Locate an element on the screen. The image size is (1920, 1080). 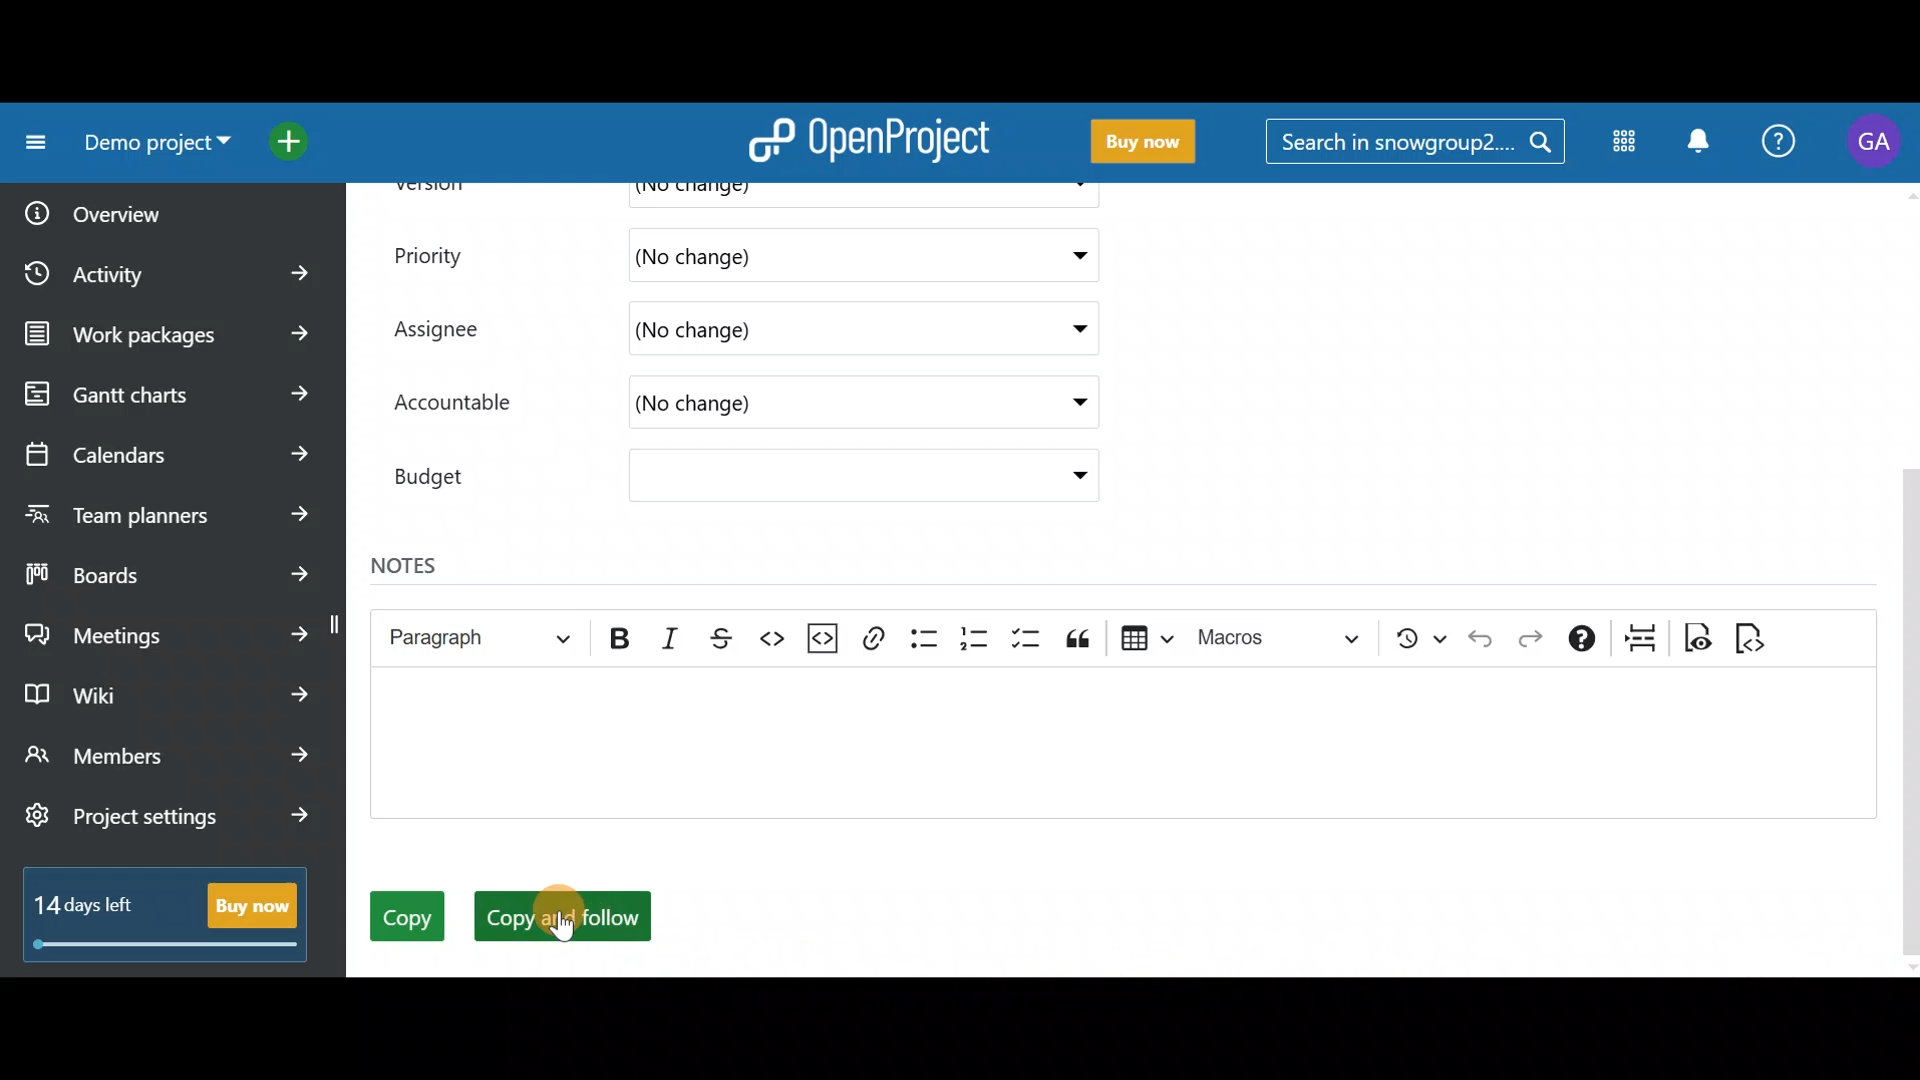
Copy is located at coordinates (410, 913).